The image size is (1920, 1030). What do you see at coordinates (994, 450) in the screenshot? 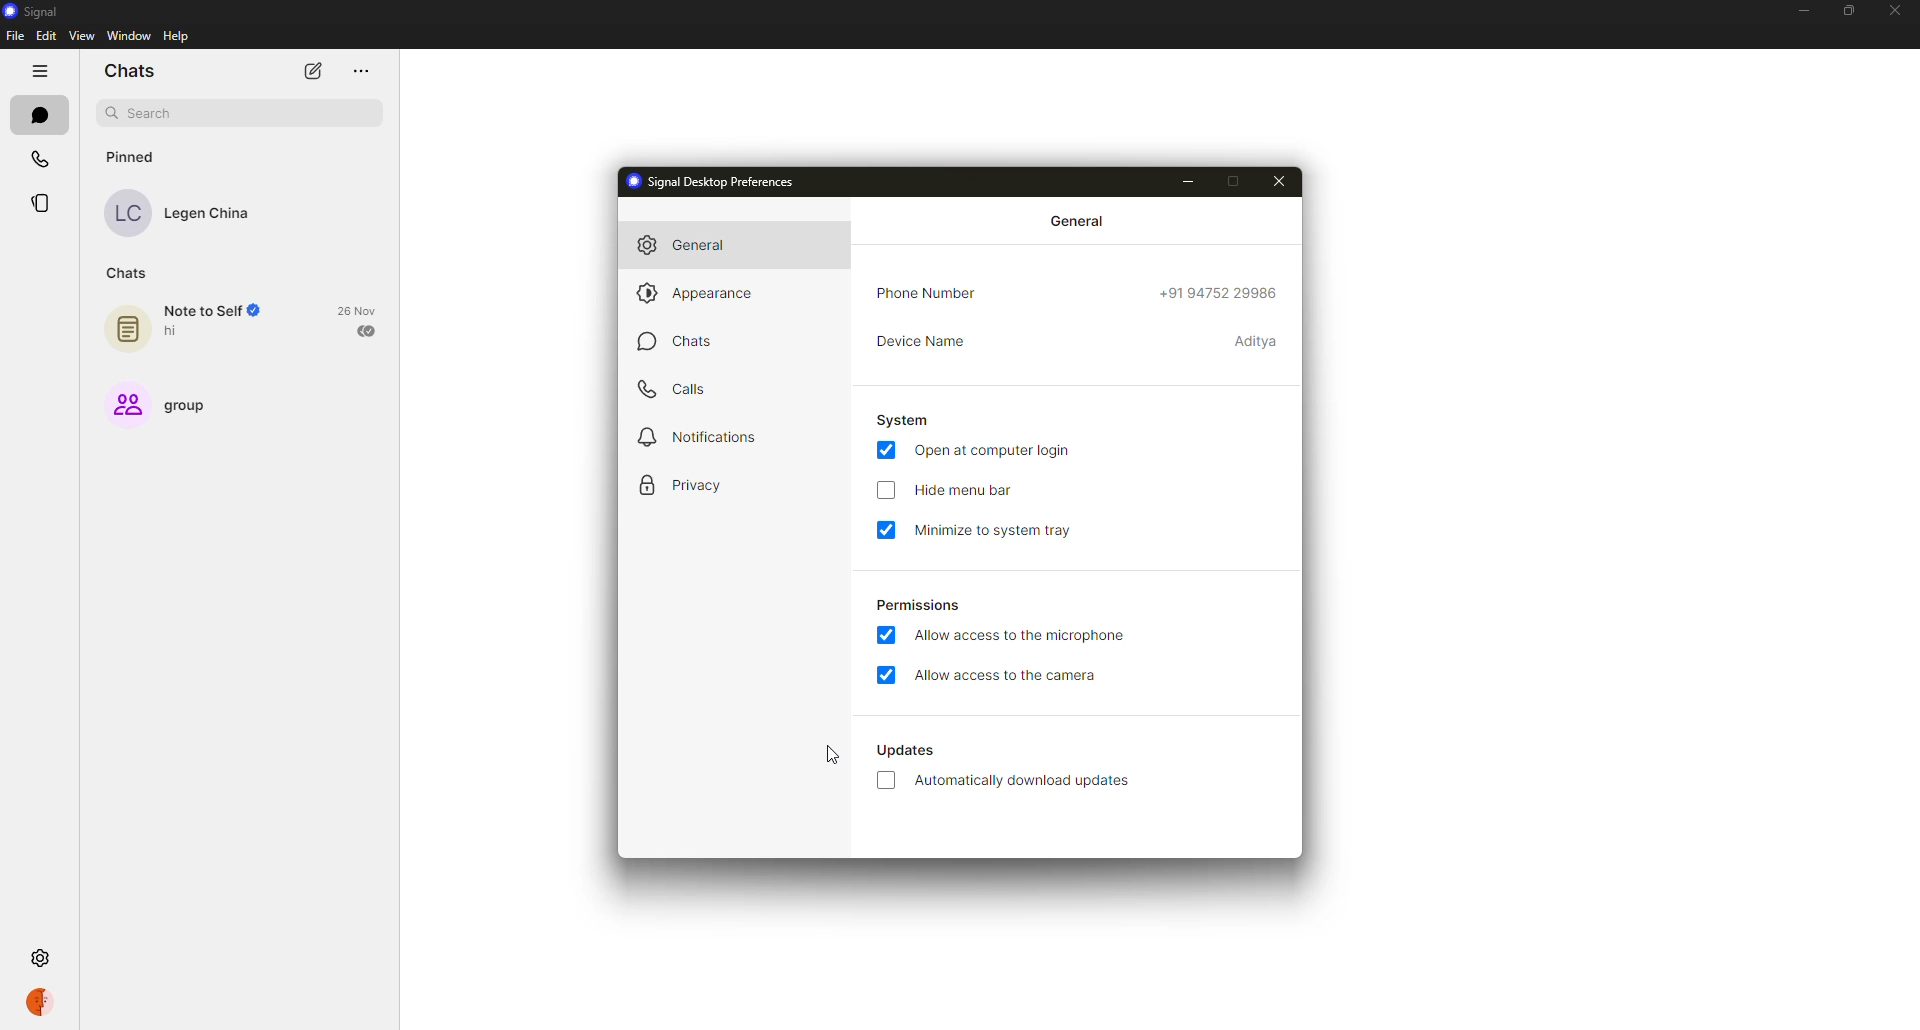
I see `open at computer login` at bounding box center [994, 450].